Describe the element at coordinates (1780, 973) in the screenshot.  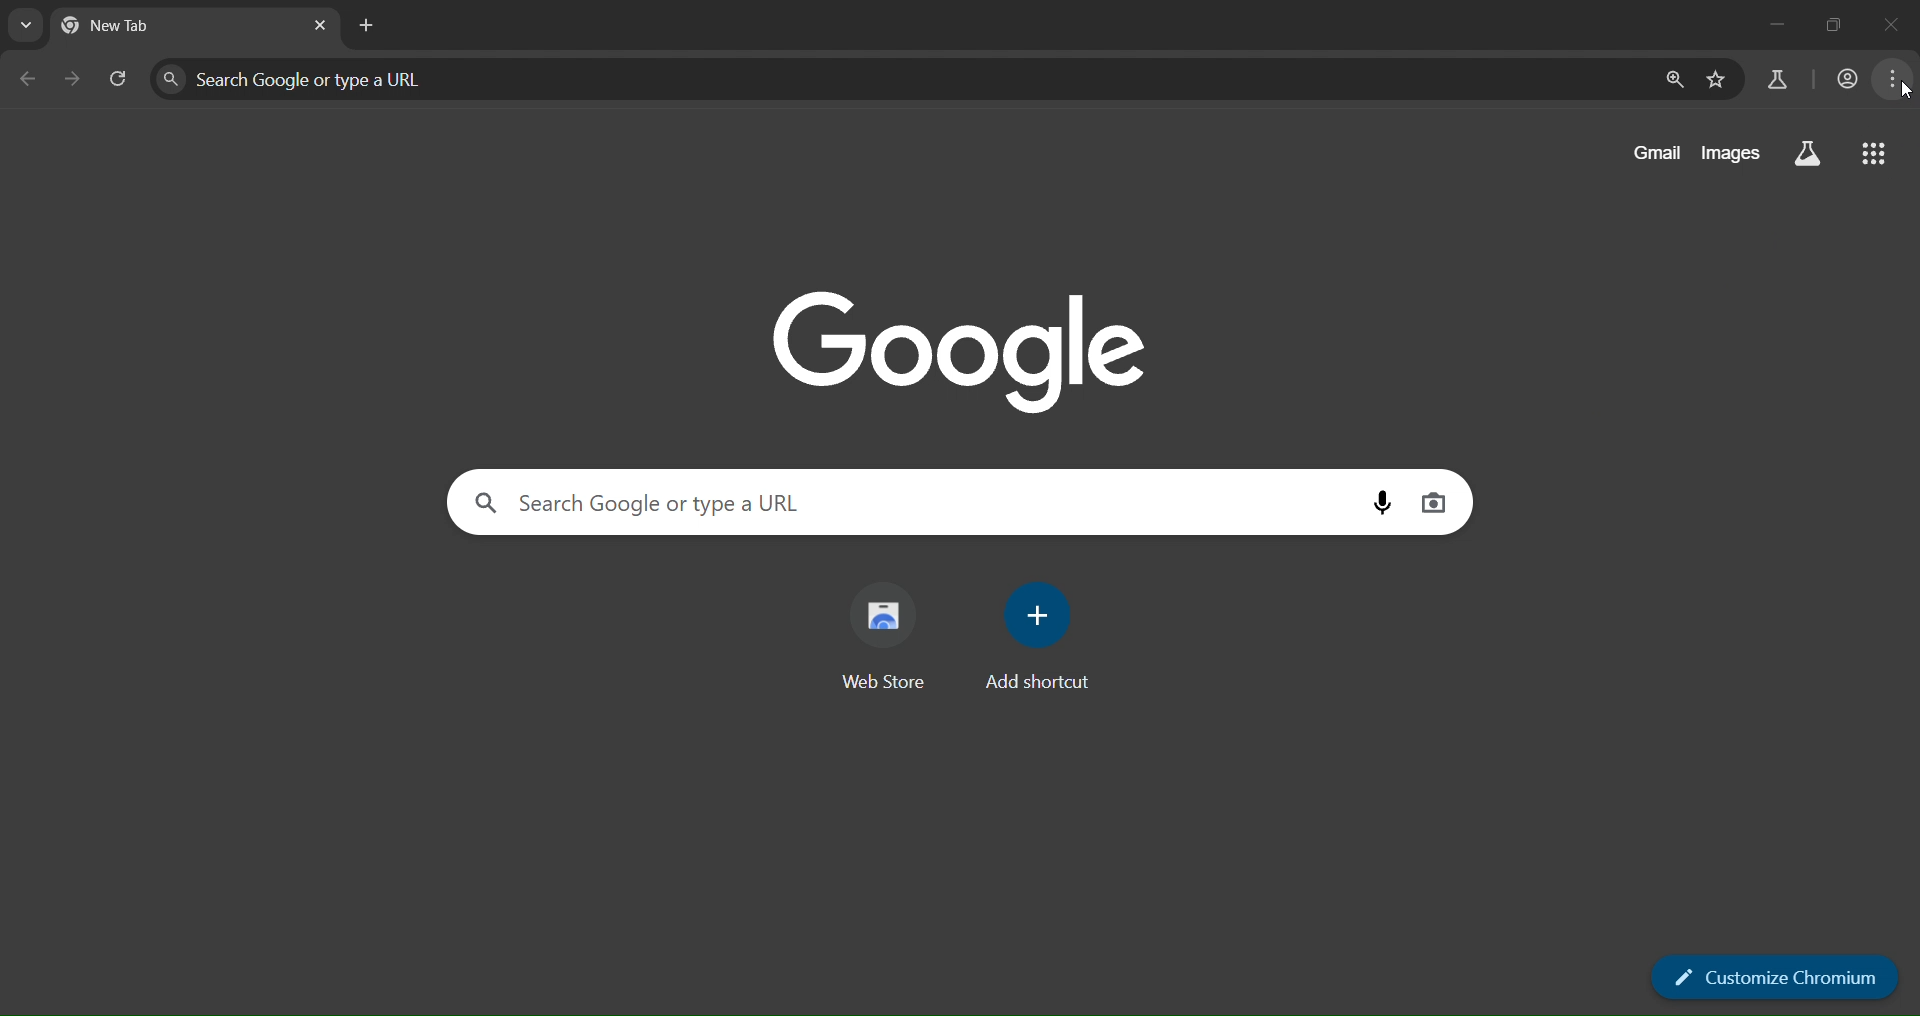
I see `customize chromium` at that location.